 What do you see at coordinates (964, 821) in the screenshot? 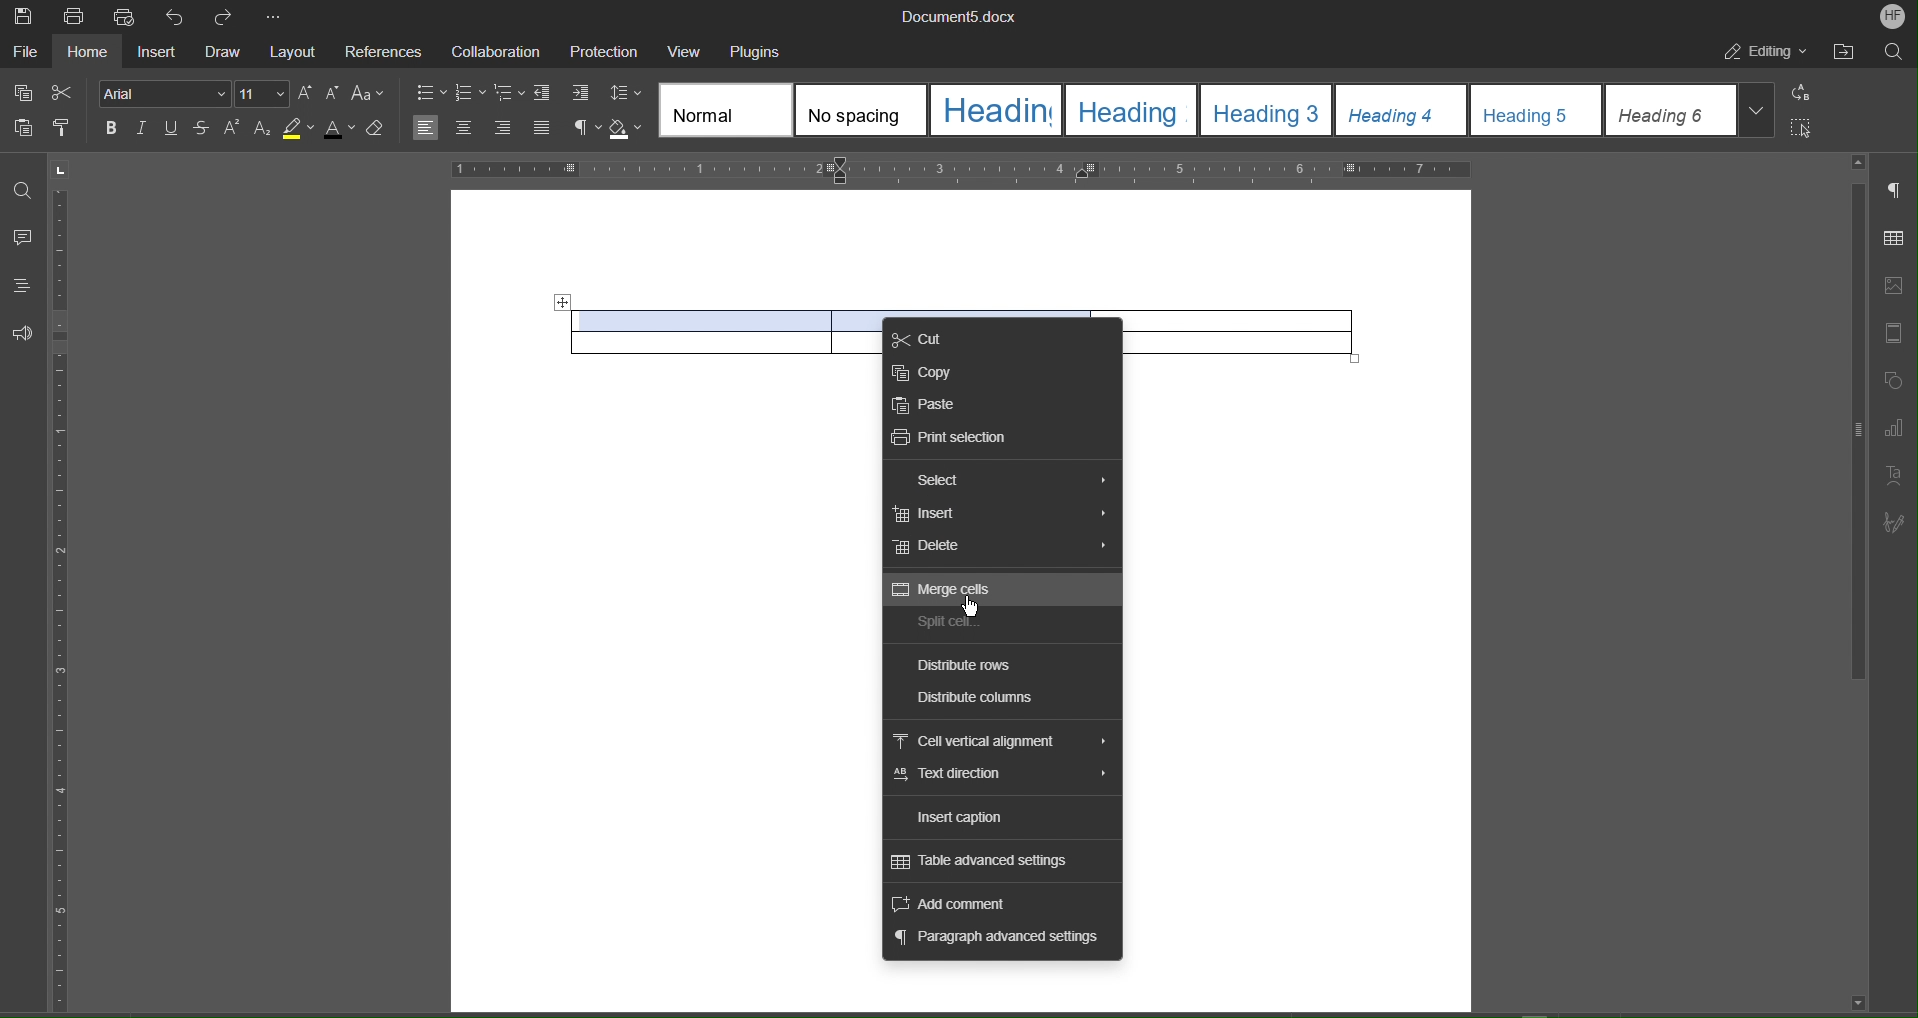
I see `Insert caption` at bounding box center [964, 821].